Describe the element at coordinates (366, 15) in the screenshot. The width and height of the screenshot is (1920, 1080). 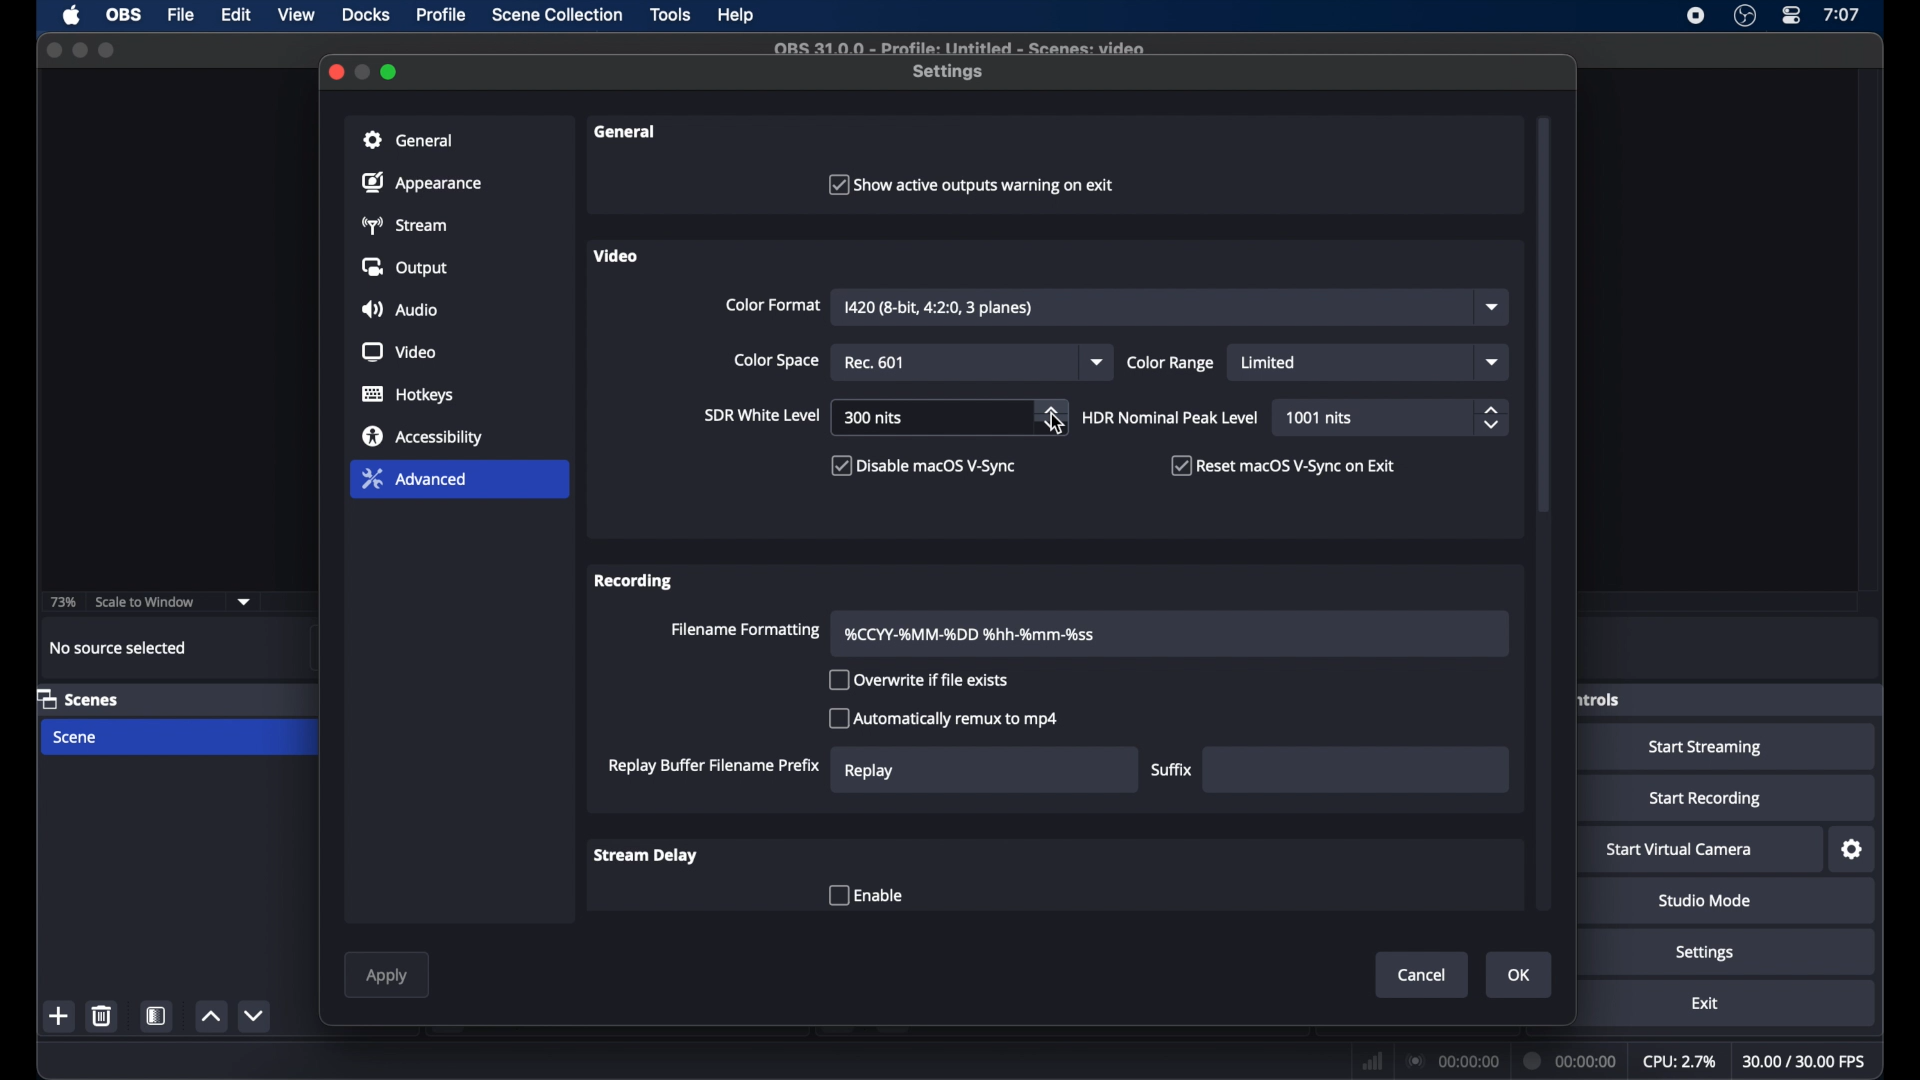
I see `docks` at that location.